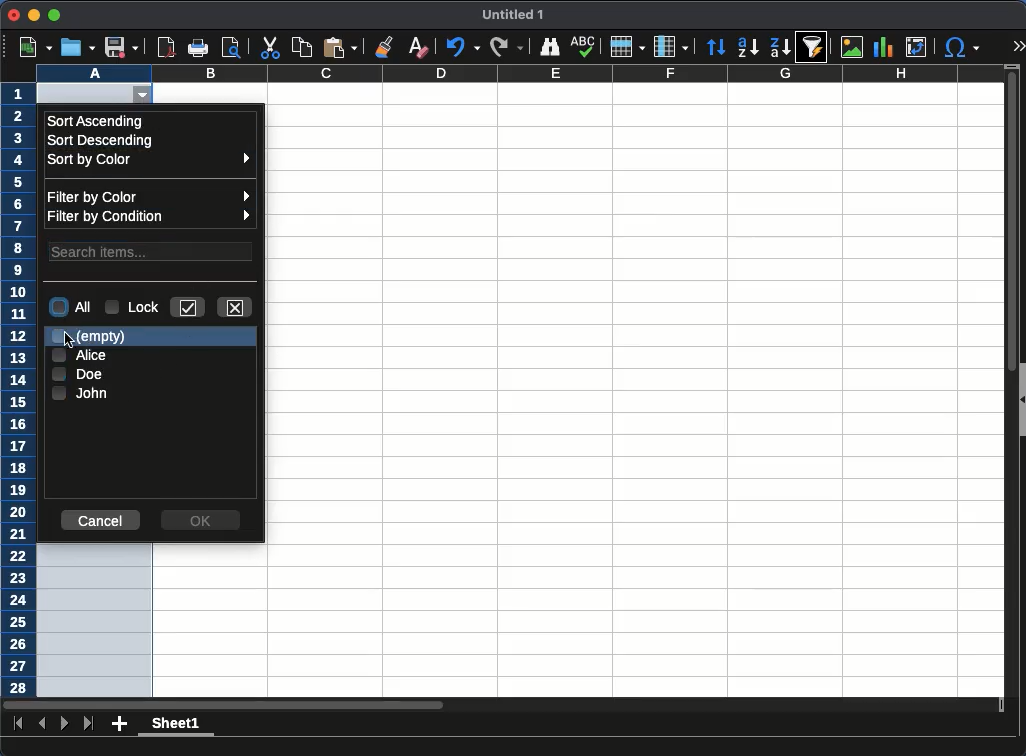 The image size is (1026, 756). What do you see at coordinates (167, 47) in the screenshot?
I see `pdf reviewer` at bounding box center [167, 47].